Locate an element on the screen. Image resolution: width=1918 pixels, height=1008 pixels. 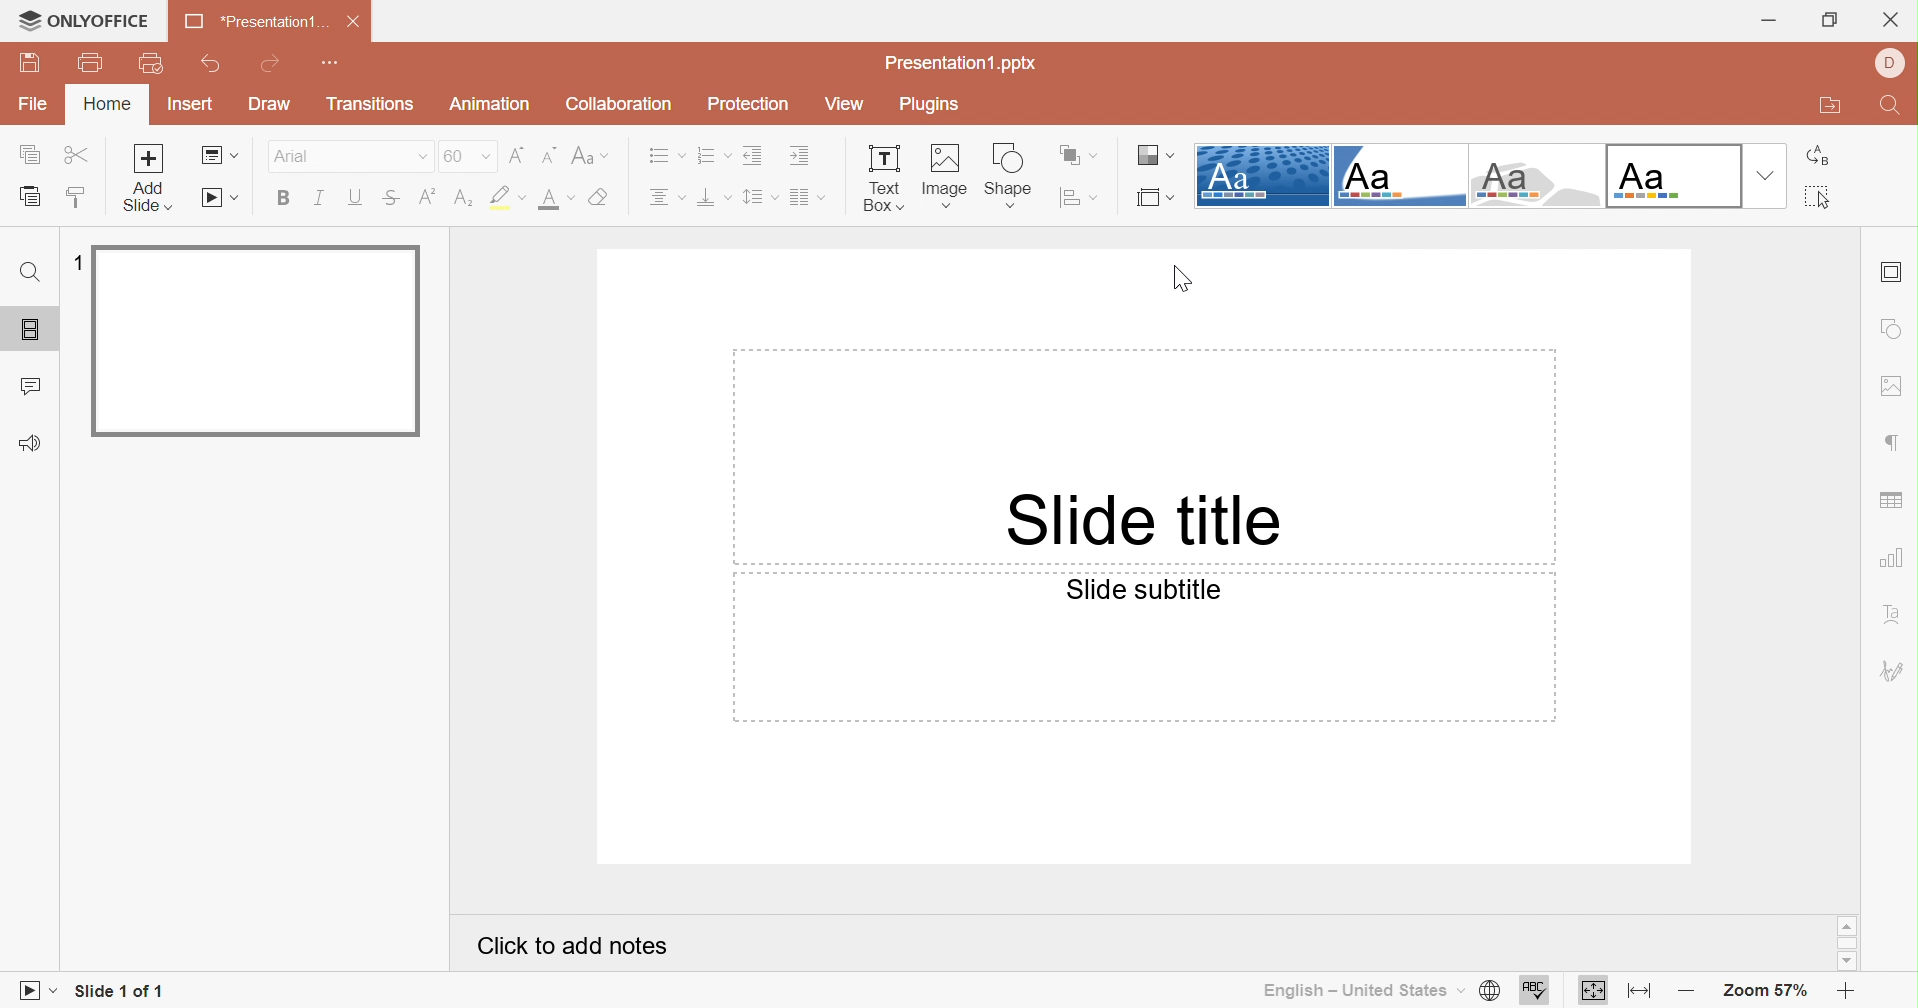
Select slide size is located at coordinates (1153, 199).